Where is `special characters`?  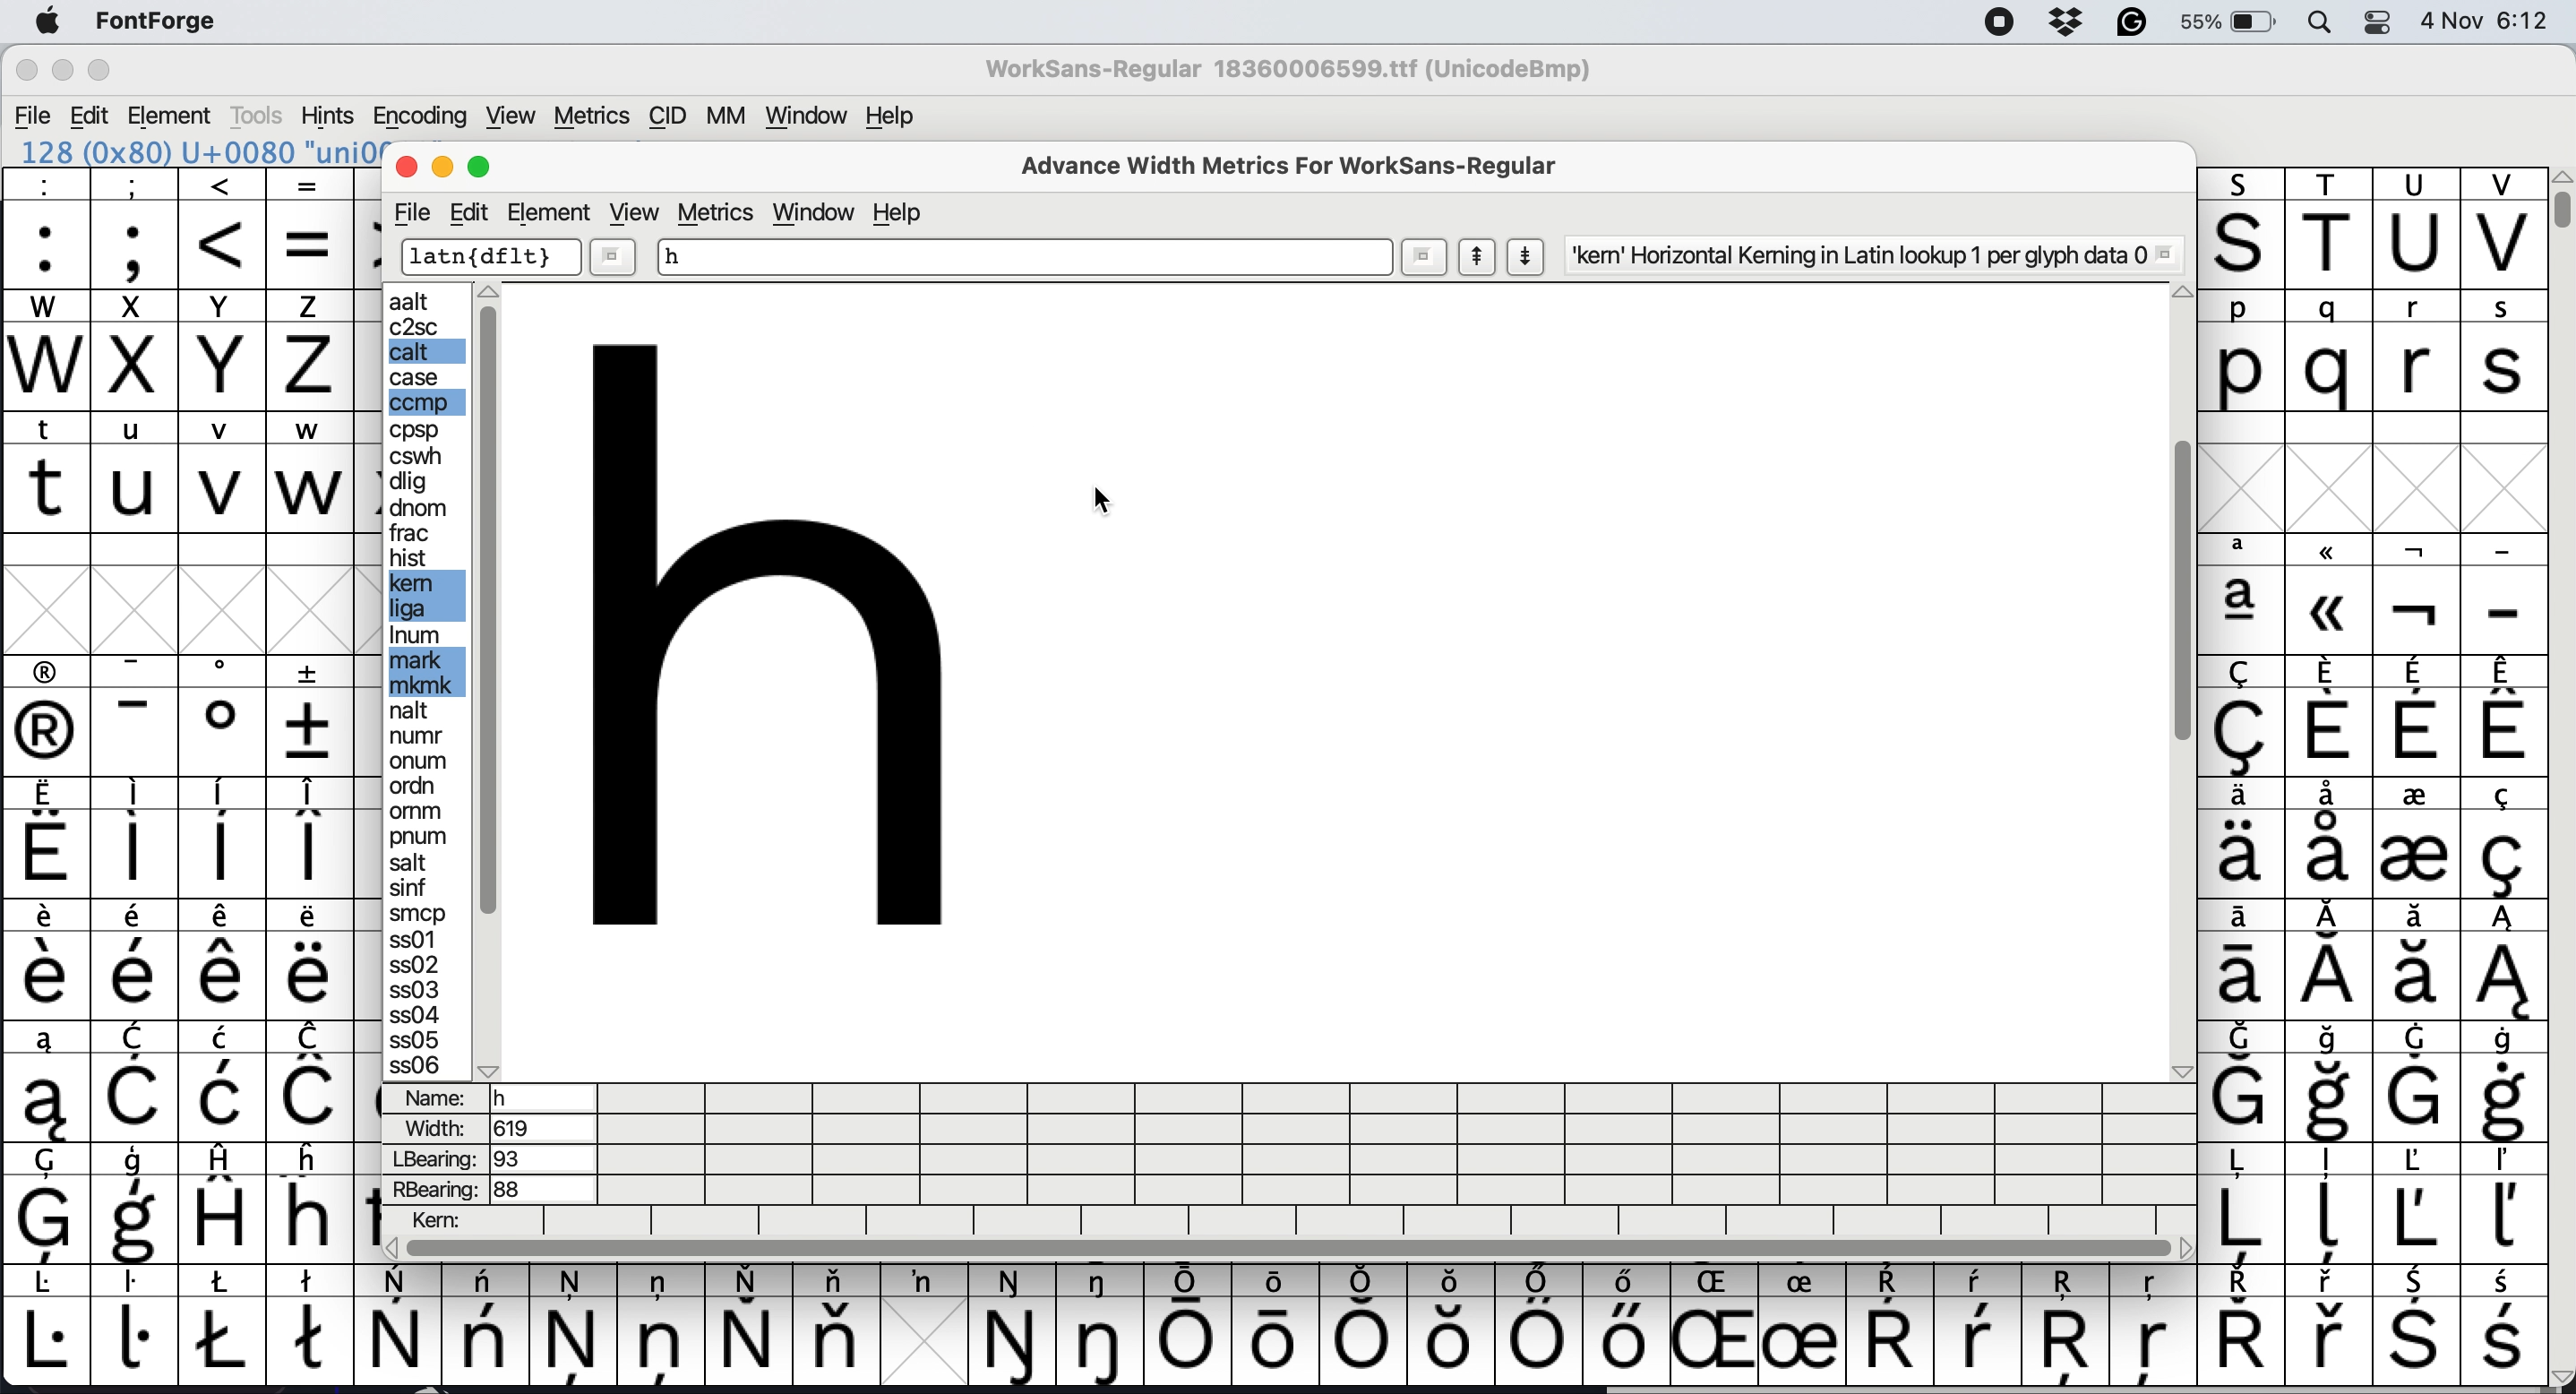
special characters is located at coordinates (177, 914).